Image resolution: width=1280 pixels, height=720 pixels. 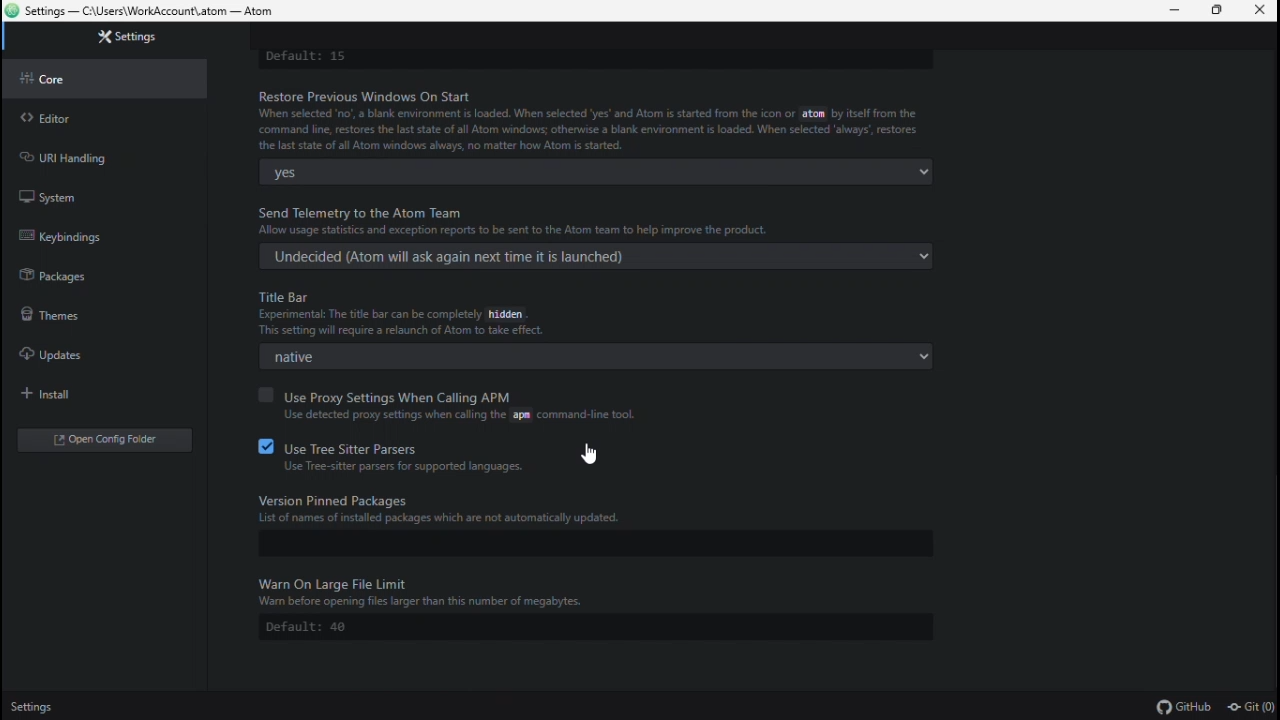 I want to click on Title bar, so click(x=604, y=315).